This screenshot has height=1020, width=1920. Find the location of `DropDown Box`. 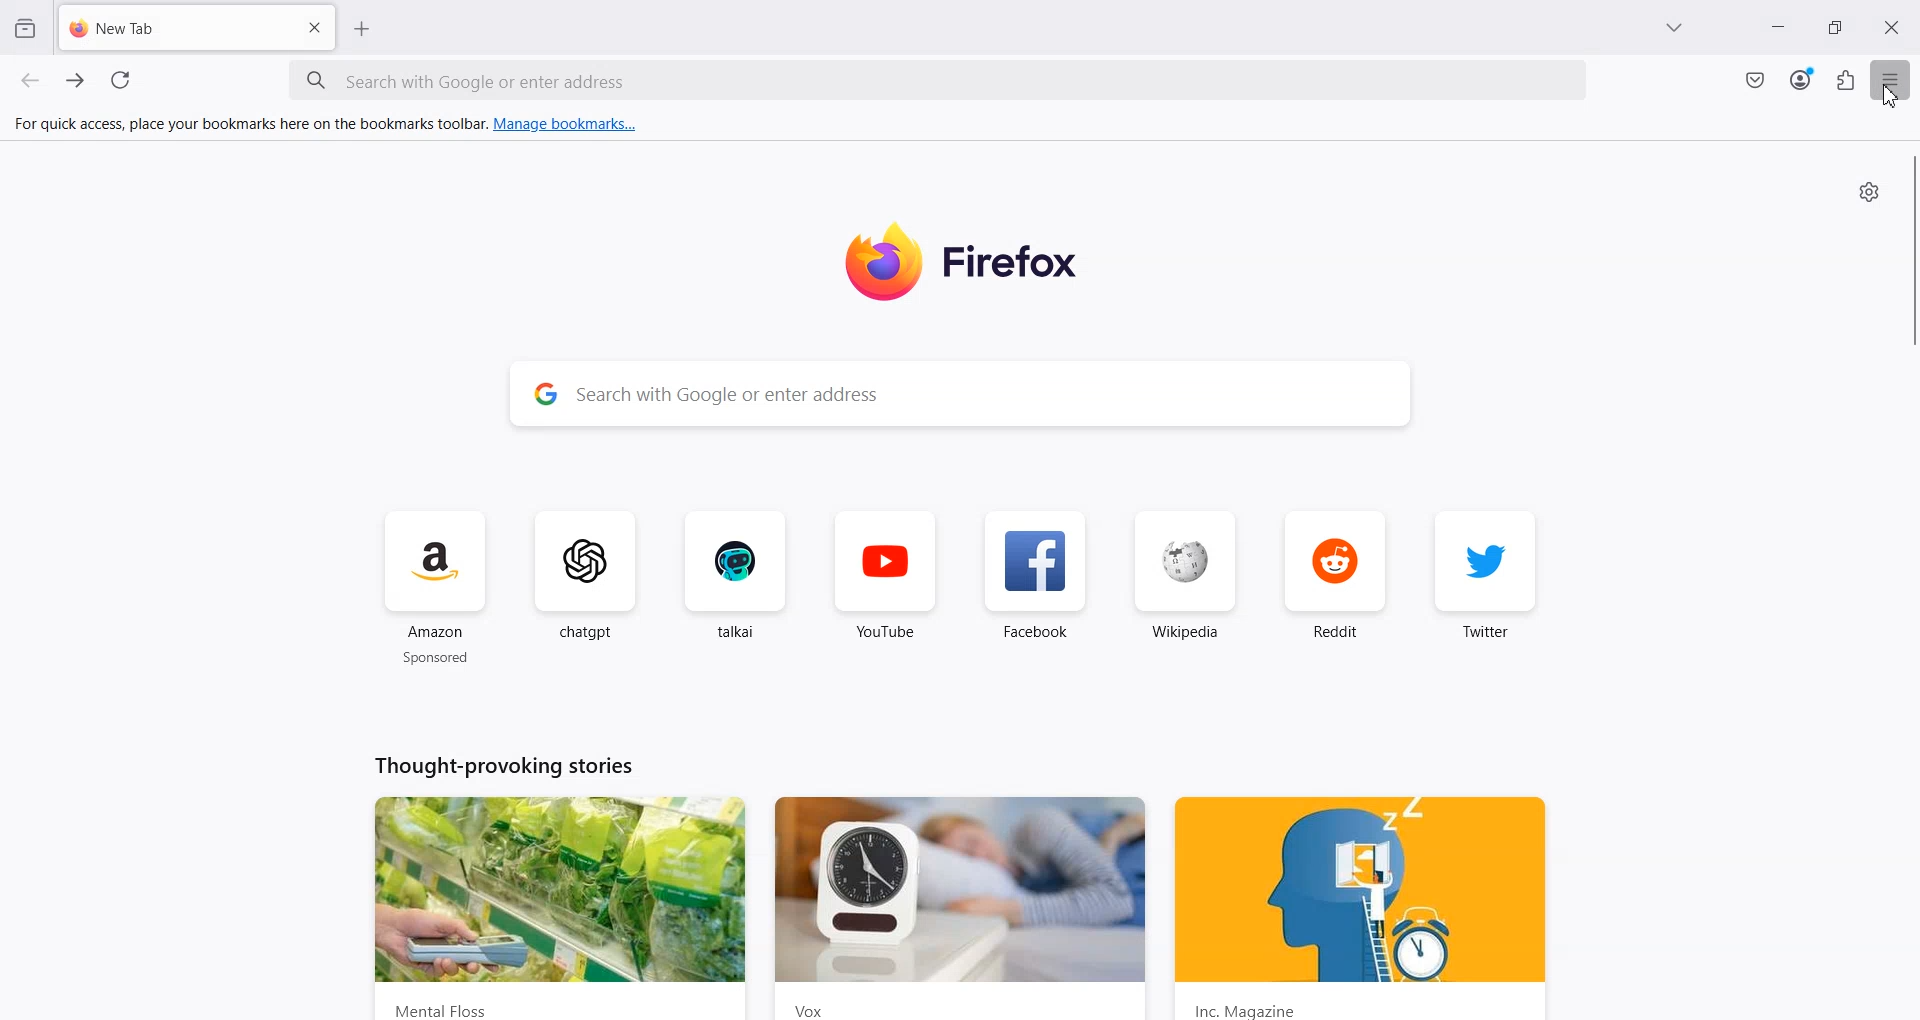

DropDown Box is located at coordinates (1679, 28).